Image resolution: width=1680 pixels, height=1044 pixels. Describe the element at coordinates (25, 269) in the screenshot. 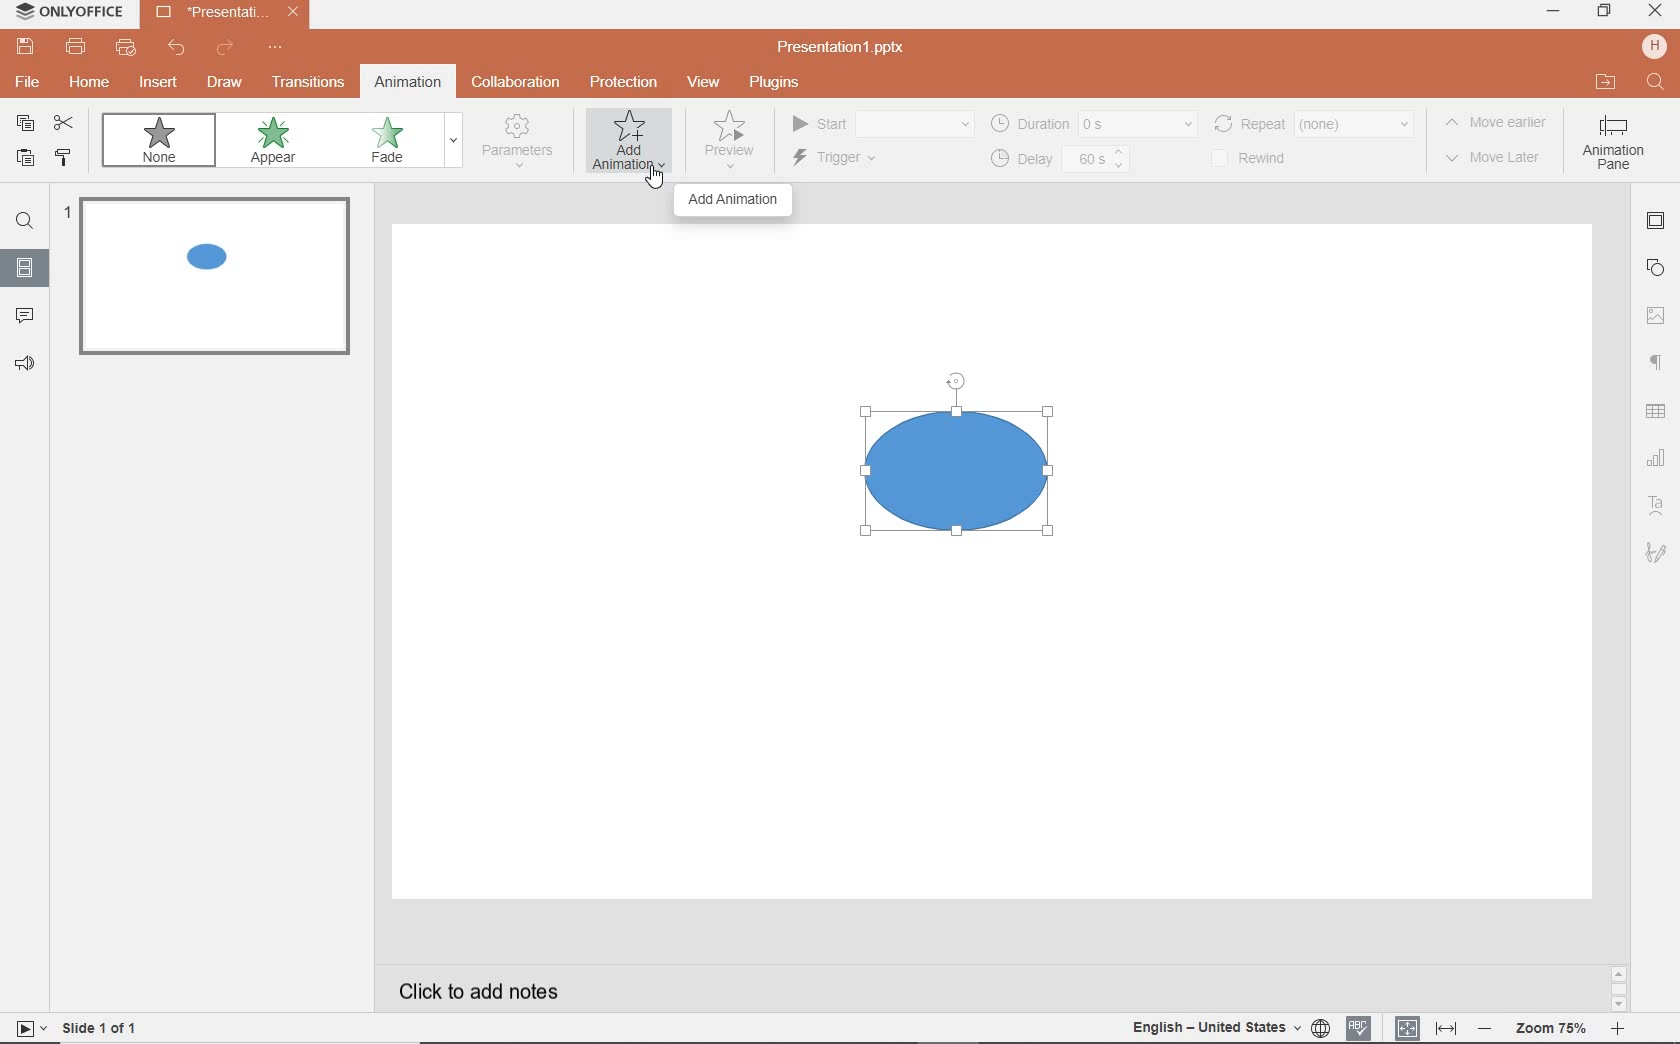

I see `slide` at that location.